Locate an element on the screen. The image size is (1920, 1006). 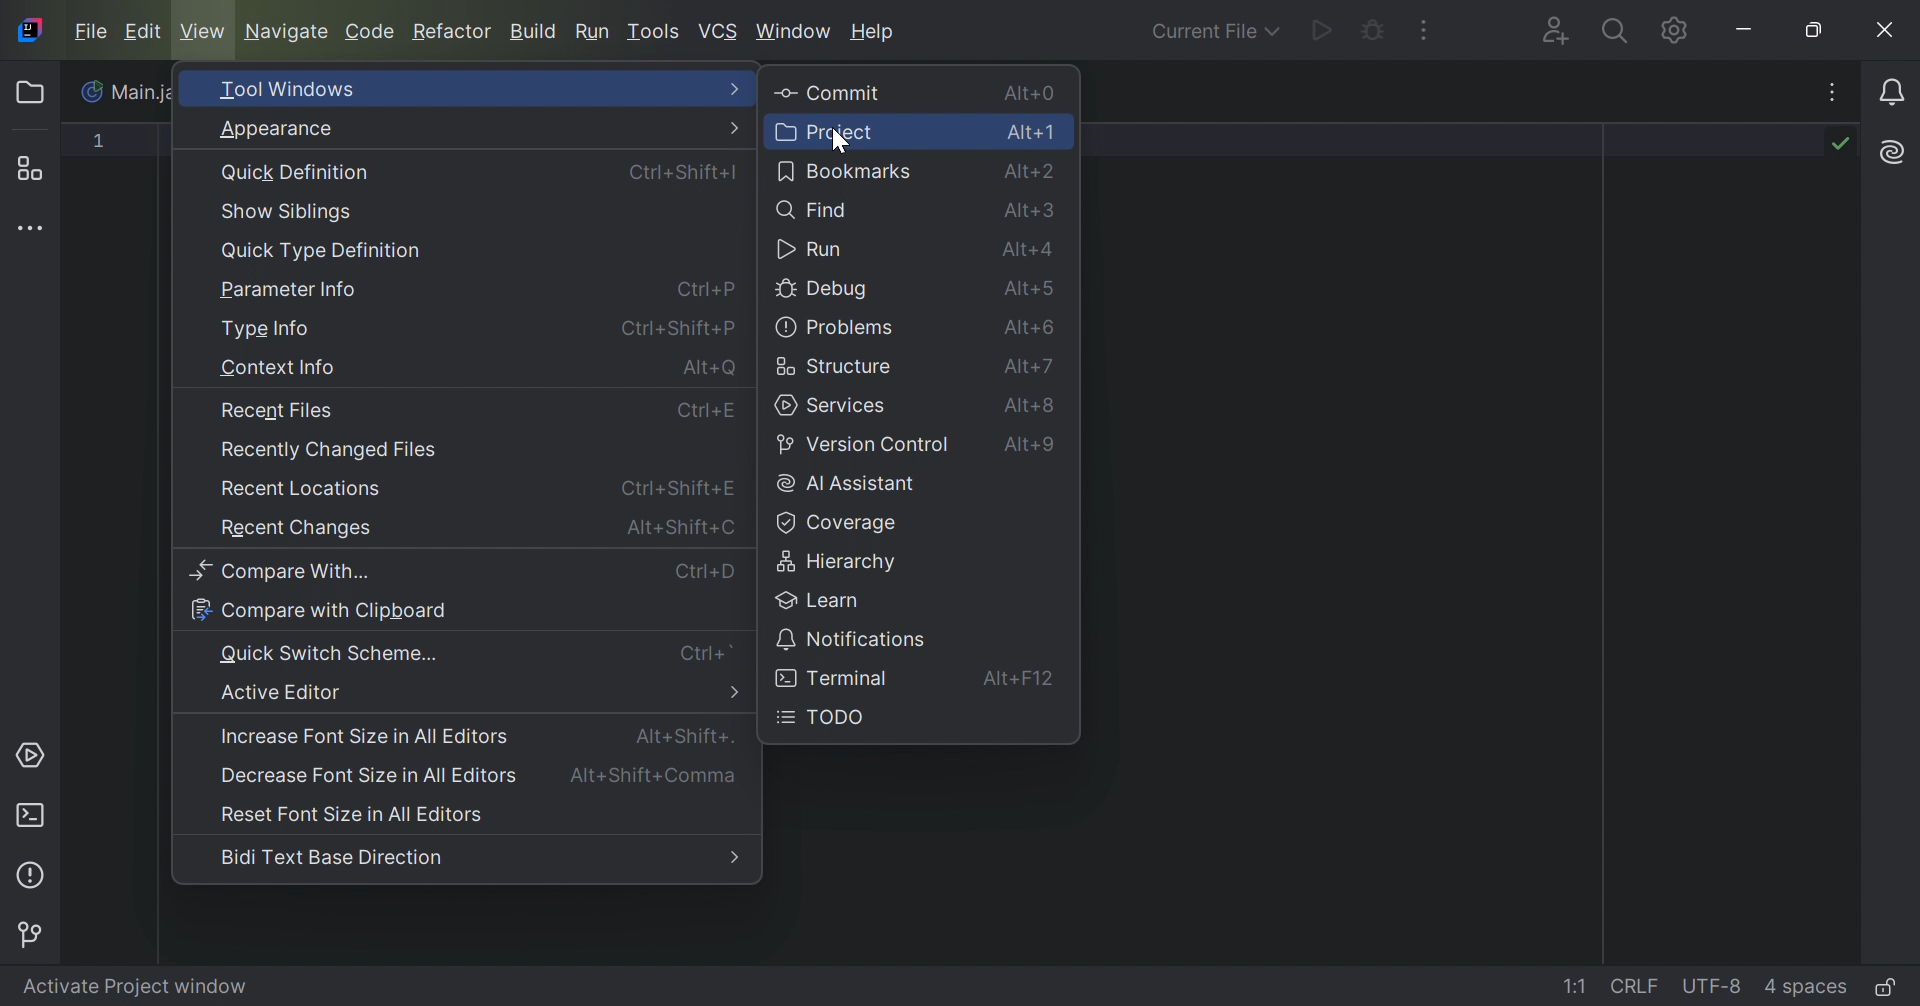
Version Control is located at coordinates (862, 446).